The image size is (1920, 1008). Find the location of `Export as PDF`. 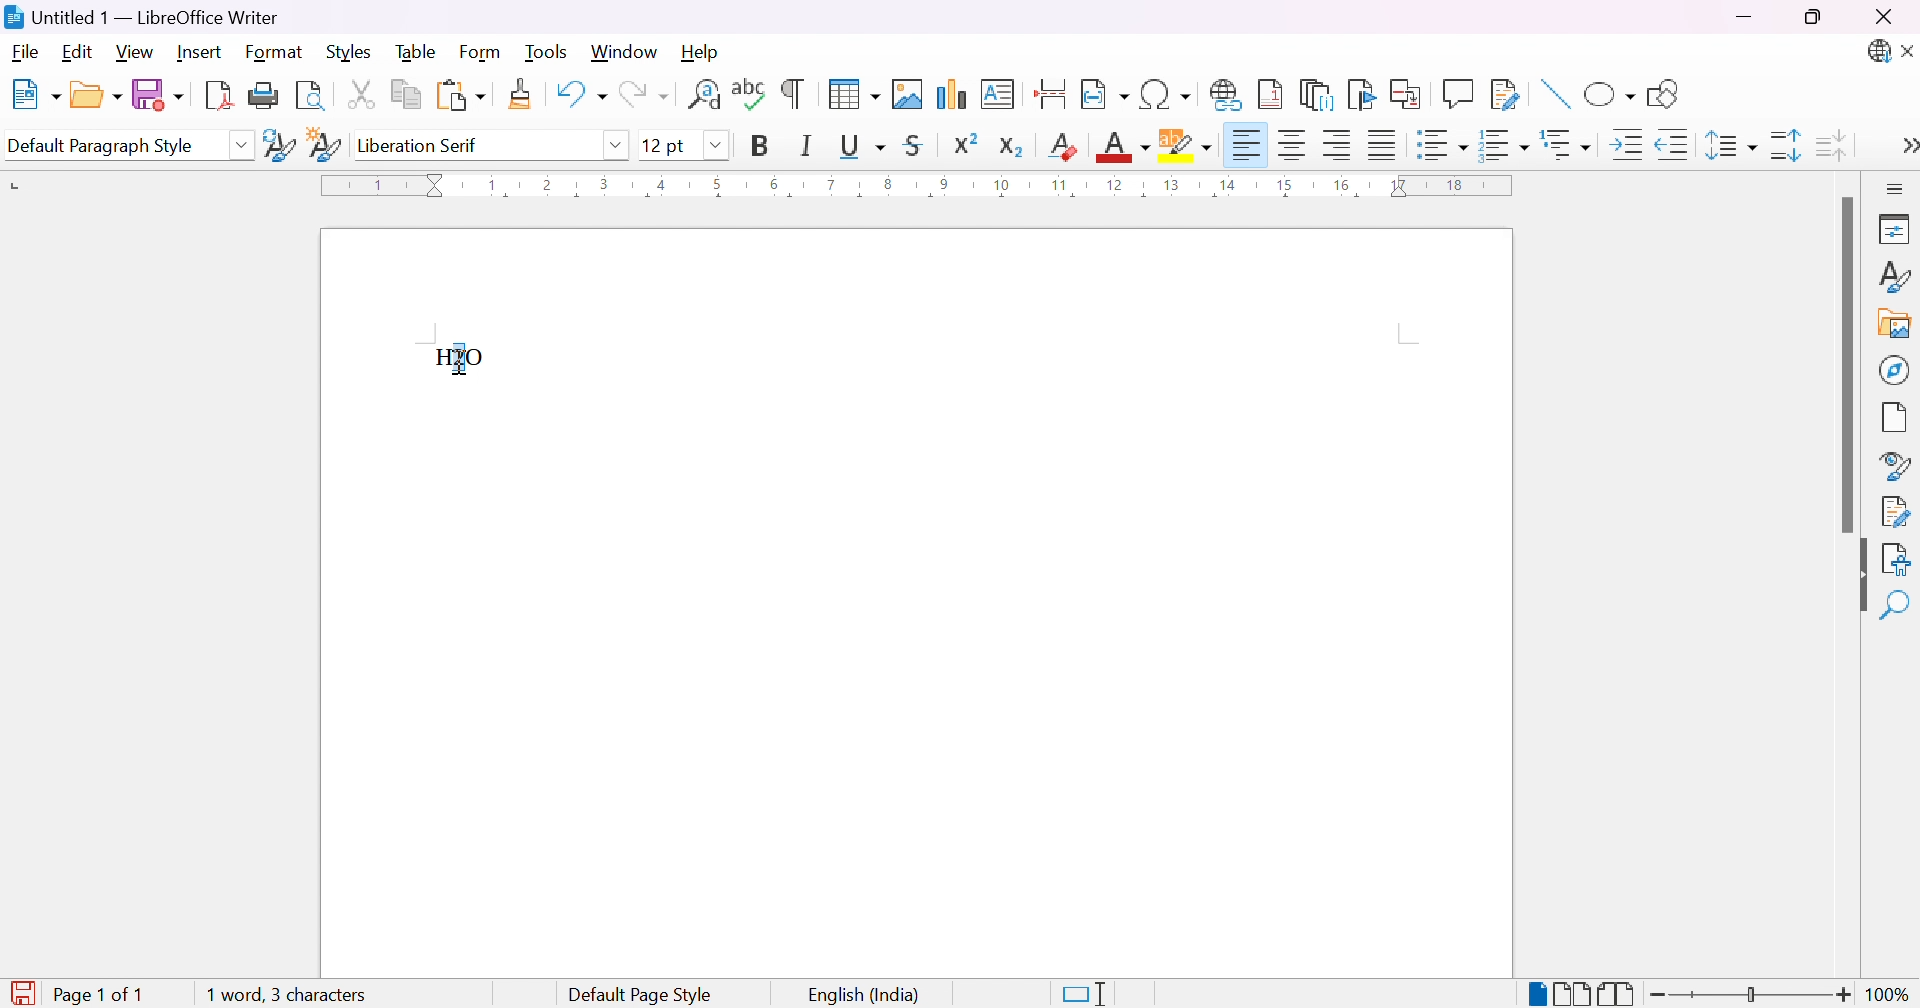

Export as PDF is located at coordinates (217, 94).